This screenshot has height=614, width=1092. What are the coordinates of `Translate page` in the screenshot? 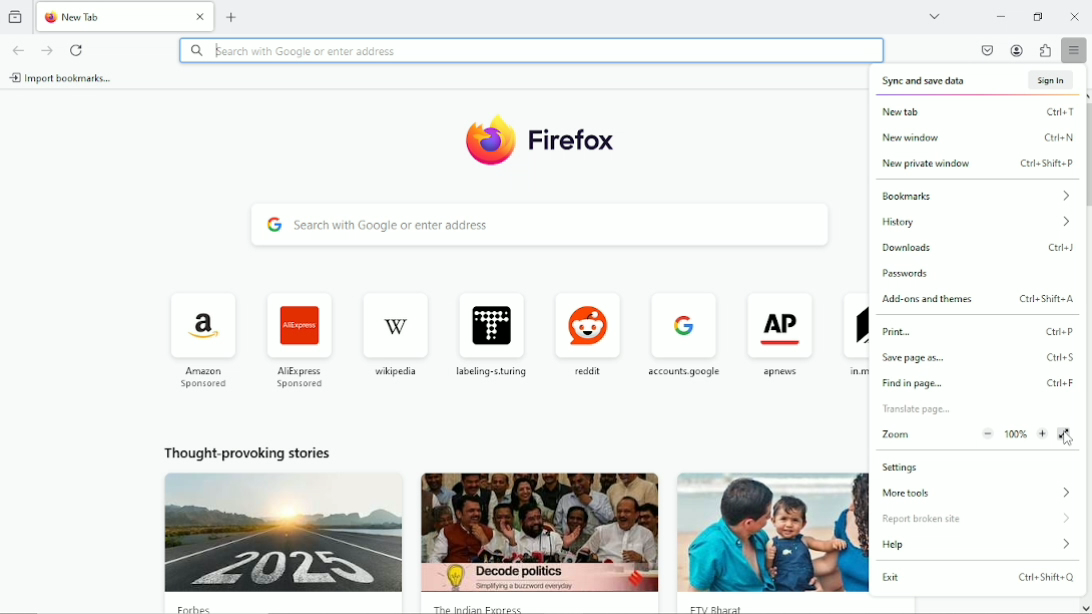 It's located at (931, 409).